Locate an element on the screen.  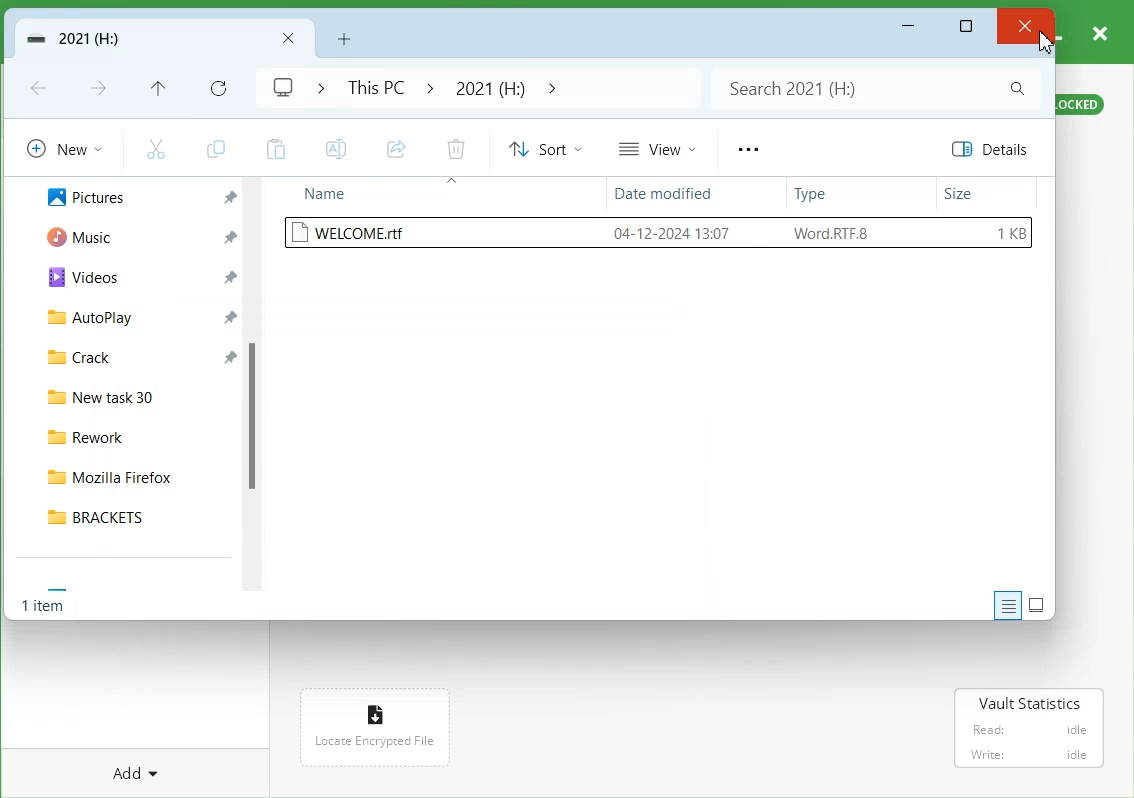
Minimize is located at coordinates (909, 27).